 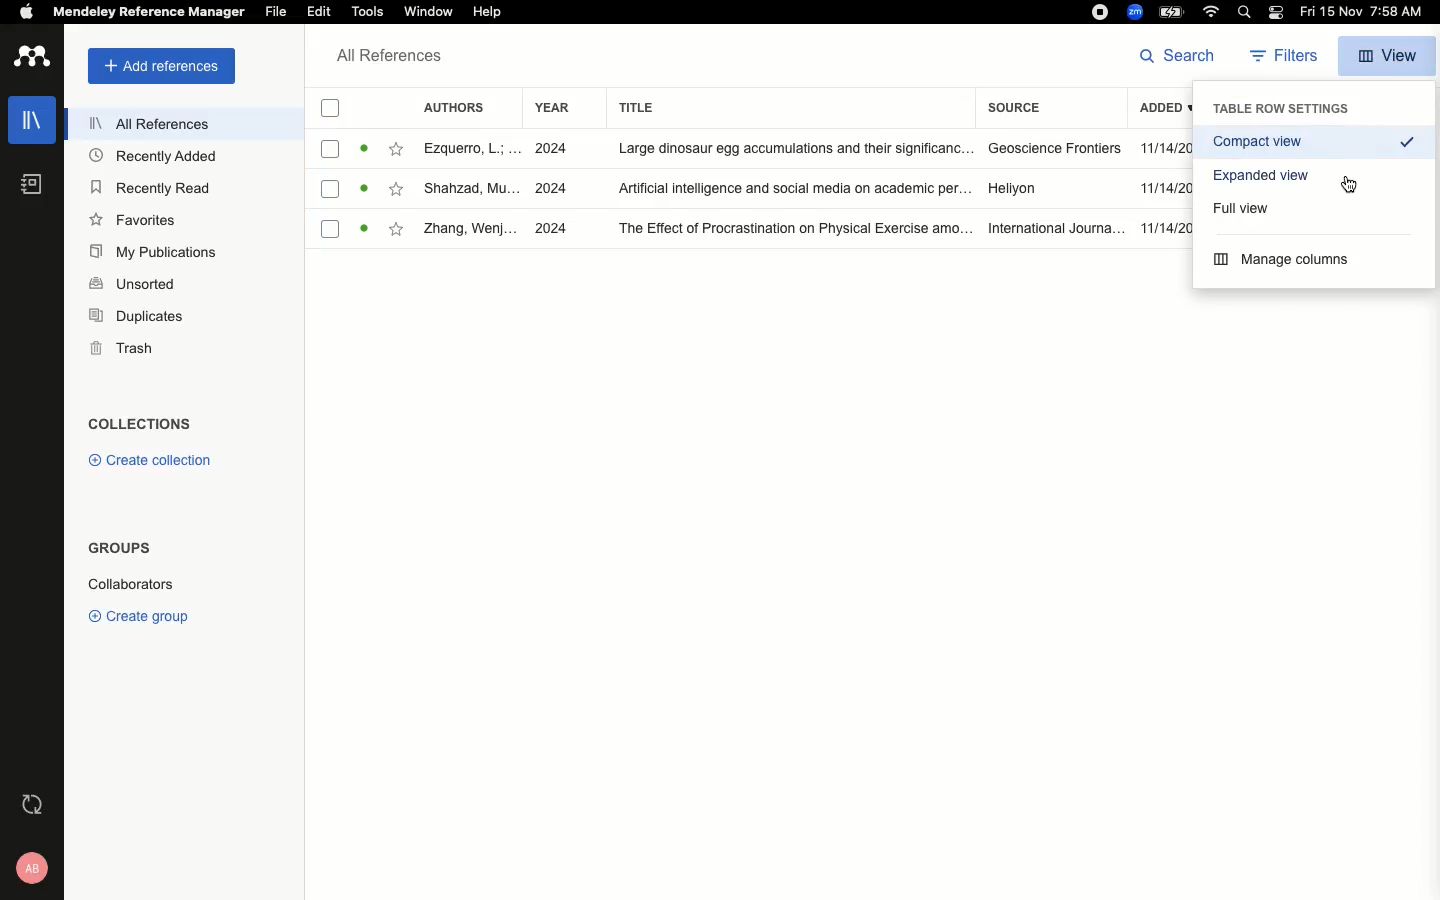 I want to click on Notebook, so click(x=29, y=188).